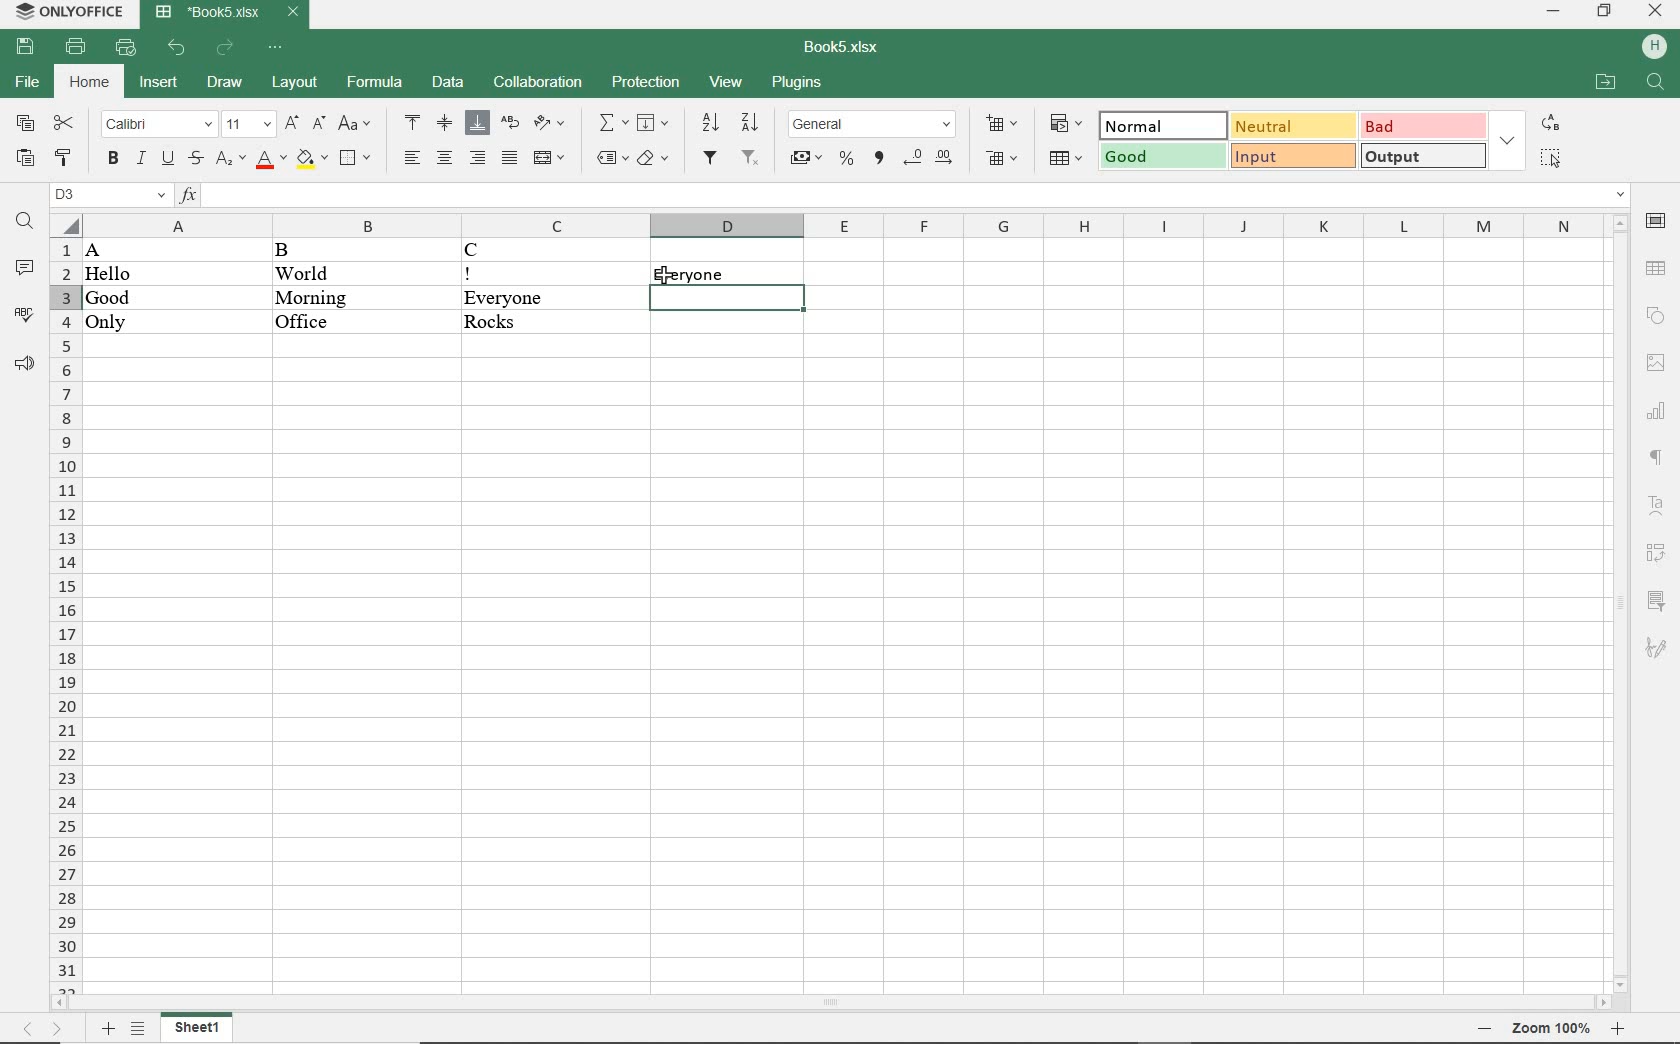 The height and width of the screenshot is (1044, 1680). What do you see at coordinates (1656, 221) in the screenshot?
I see `cell settings` at bounding box center [1656, 221].